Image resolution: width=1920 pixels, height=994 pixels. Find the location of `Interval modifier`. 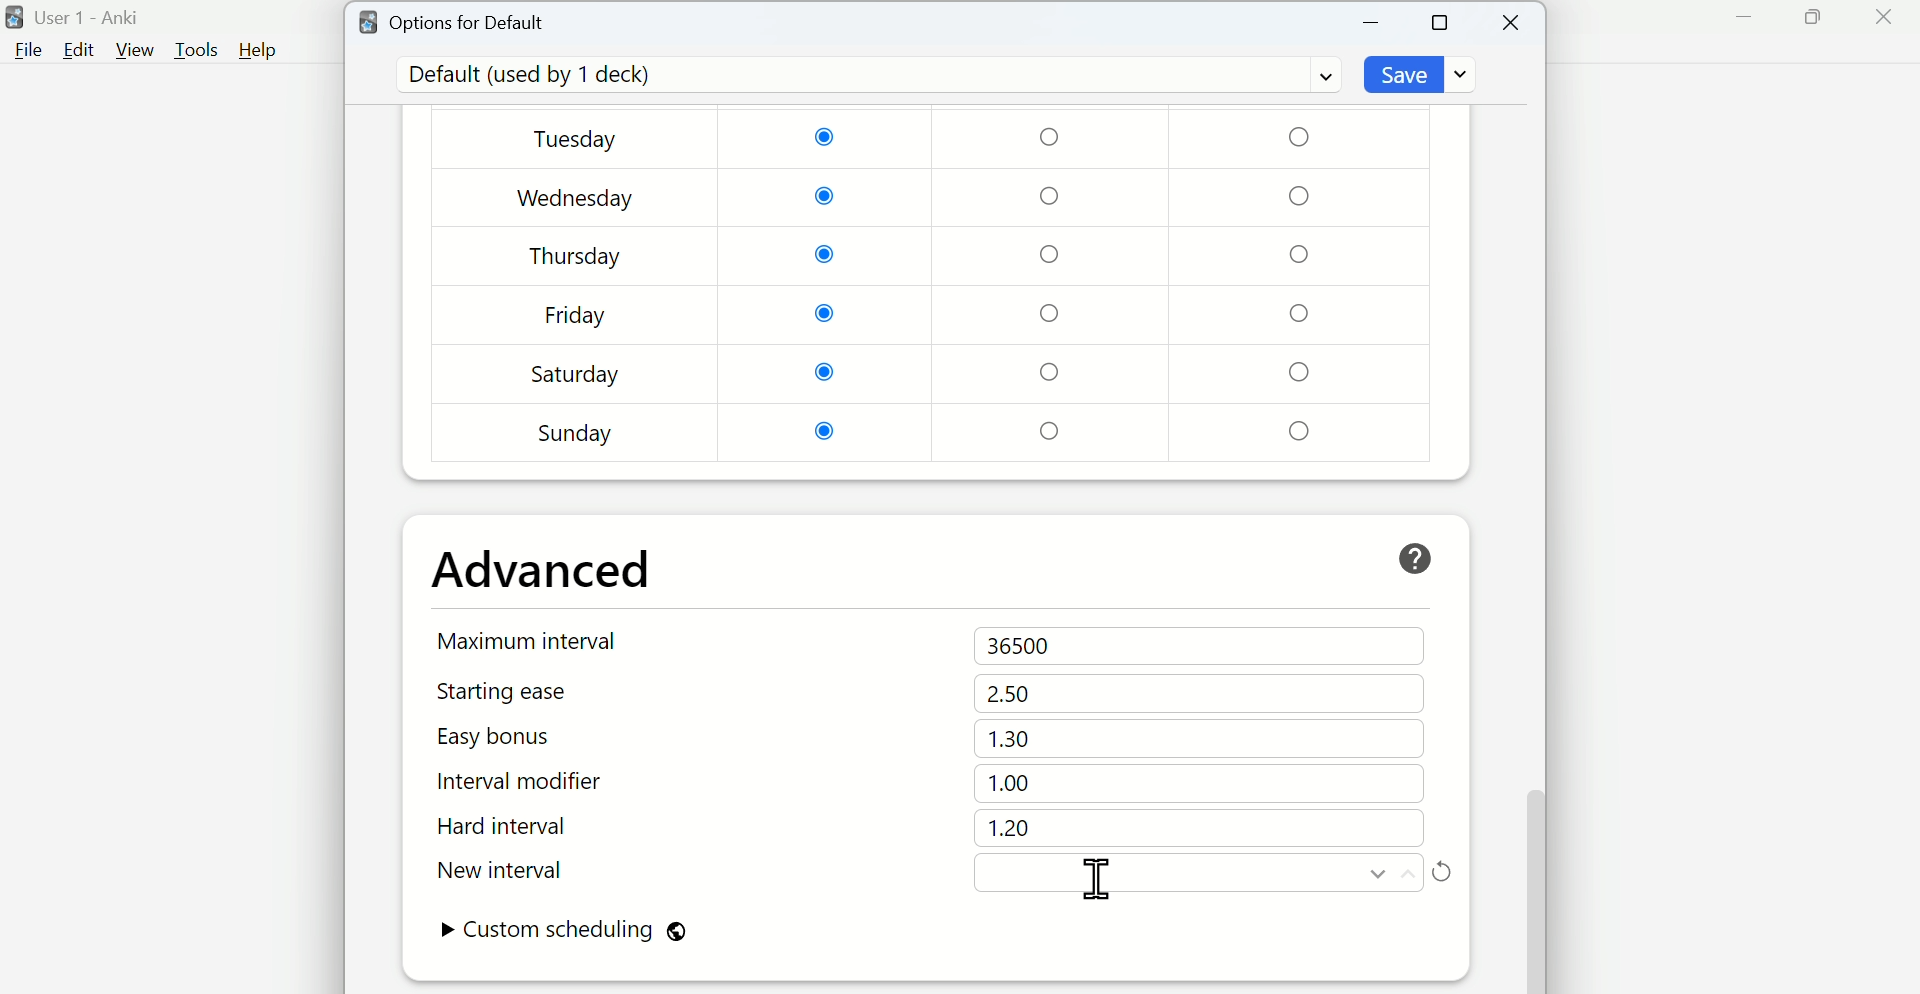

Interval modifier is located at coordinates (529, 782).